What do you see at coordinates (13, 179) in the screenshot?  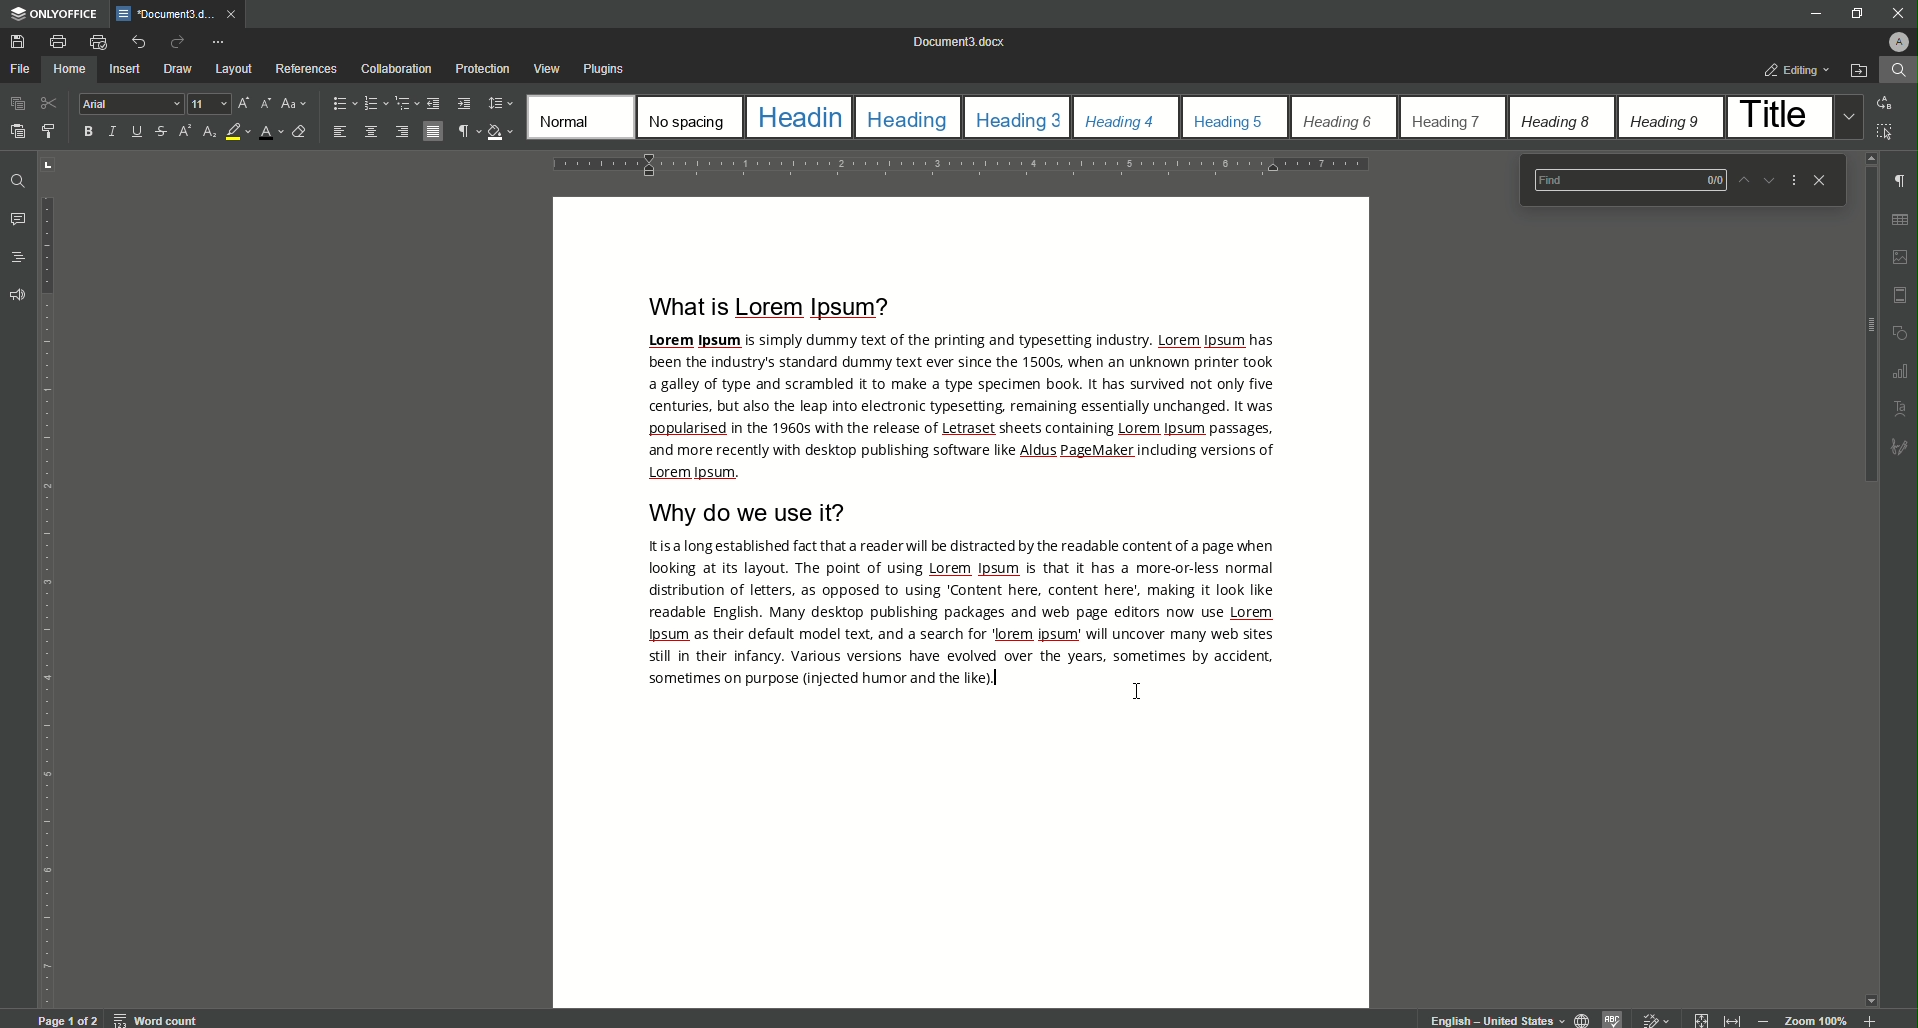 I see `Find` at bounding box center [13, 179].